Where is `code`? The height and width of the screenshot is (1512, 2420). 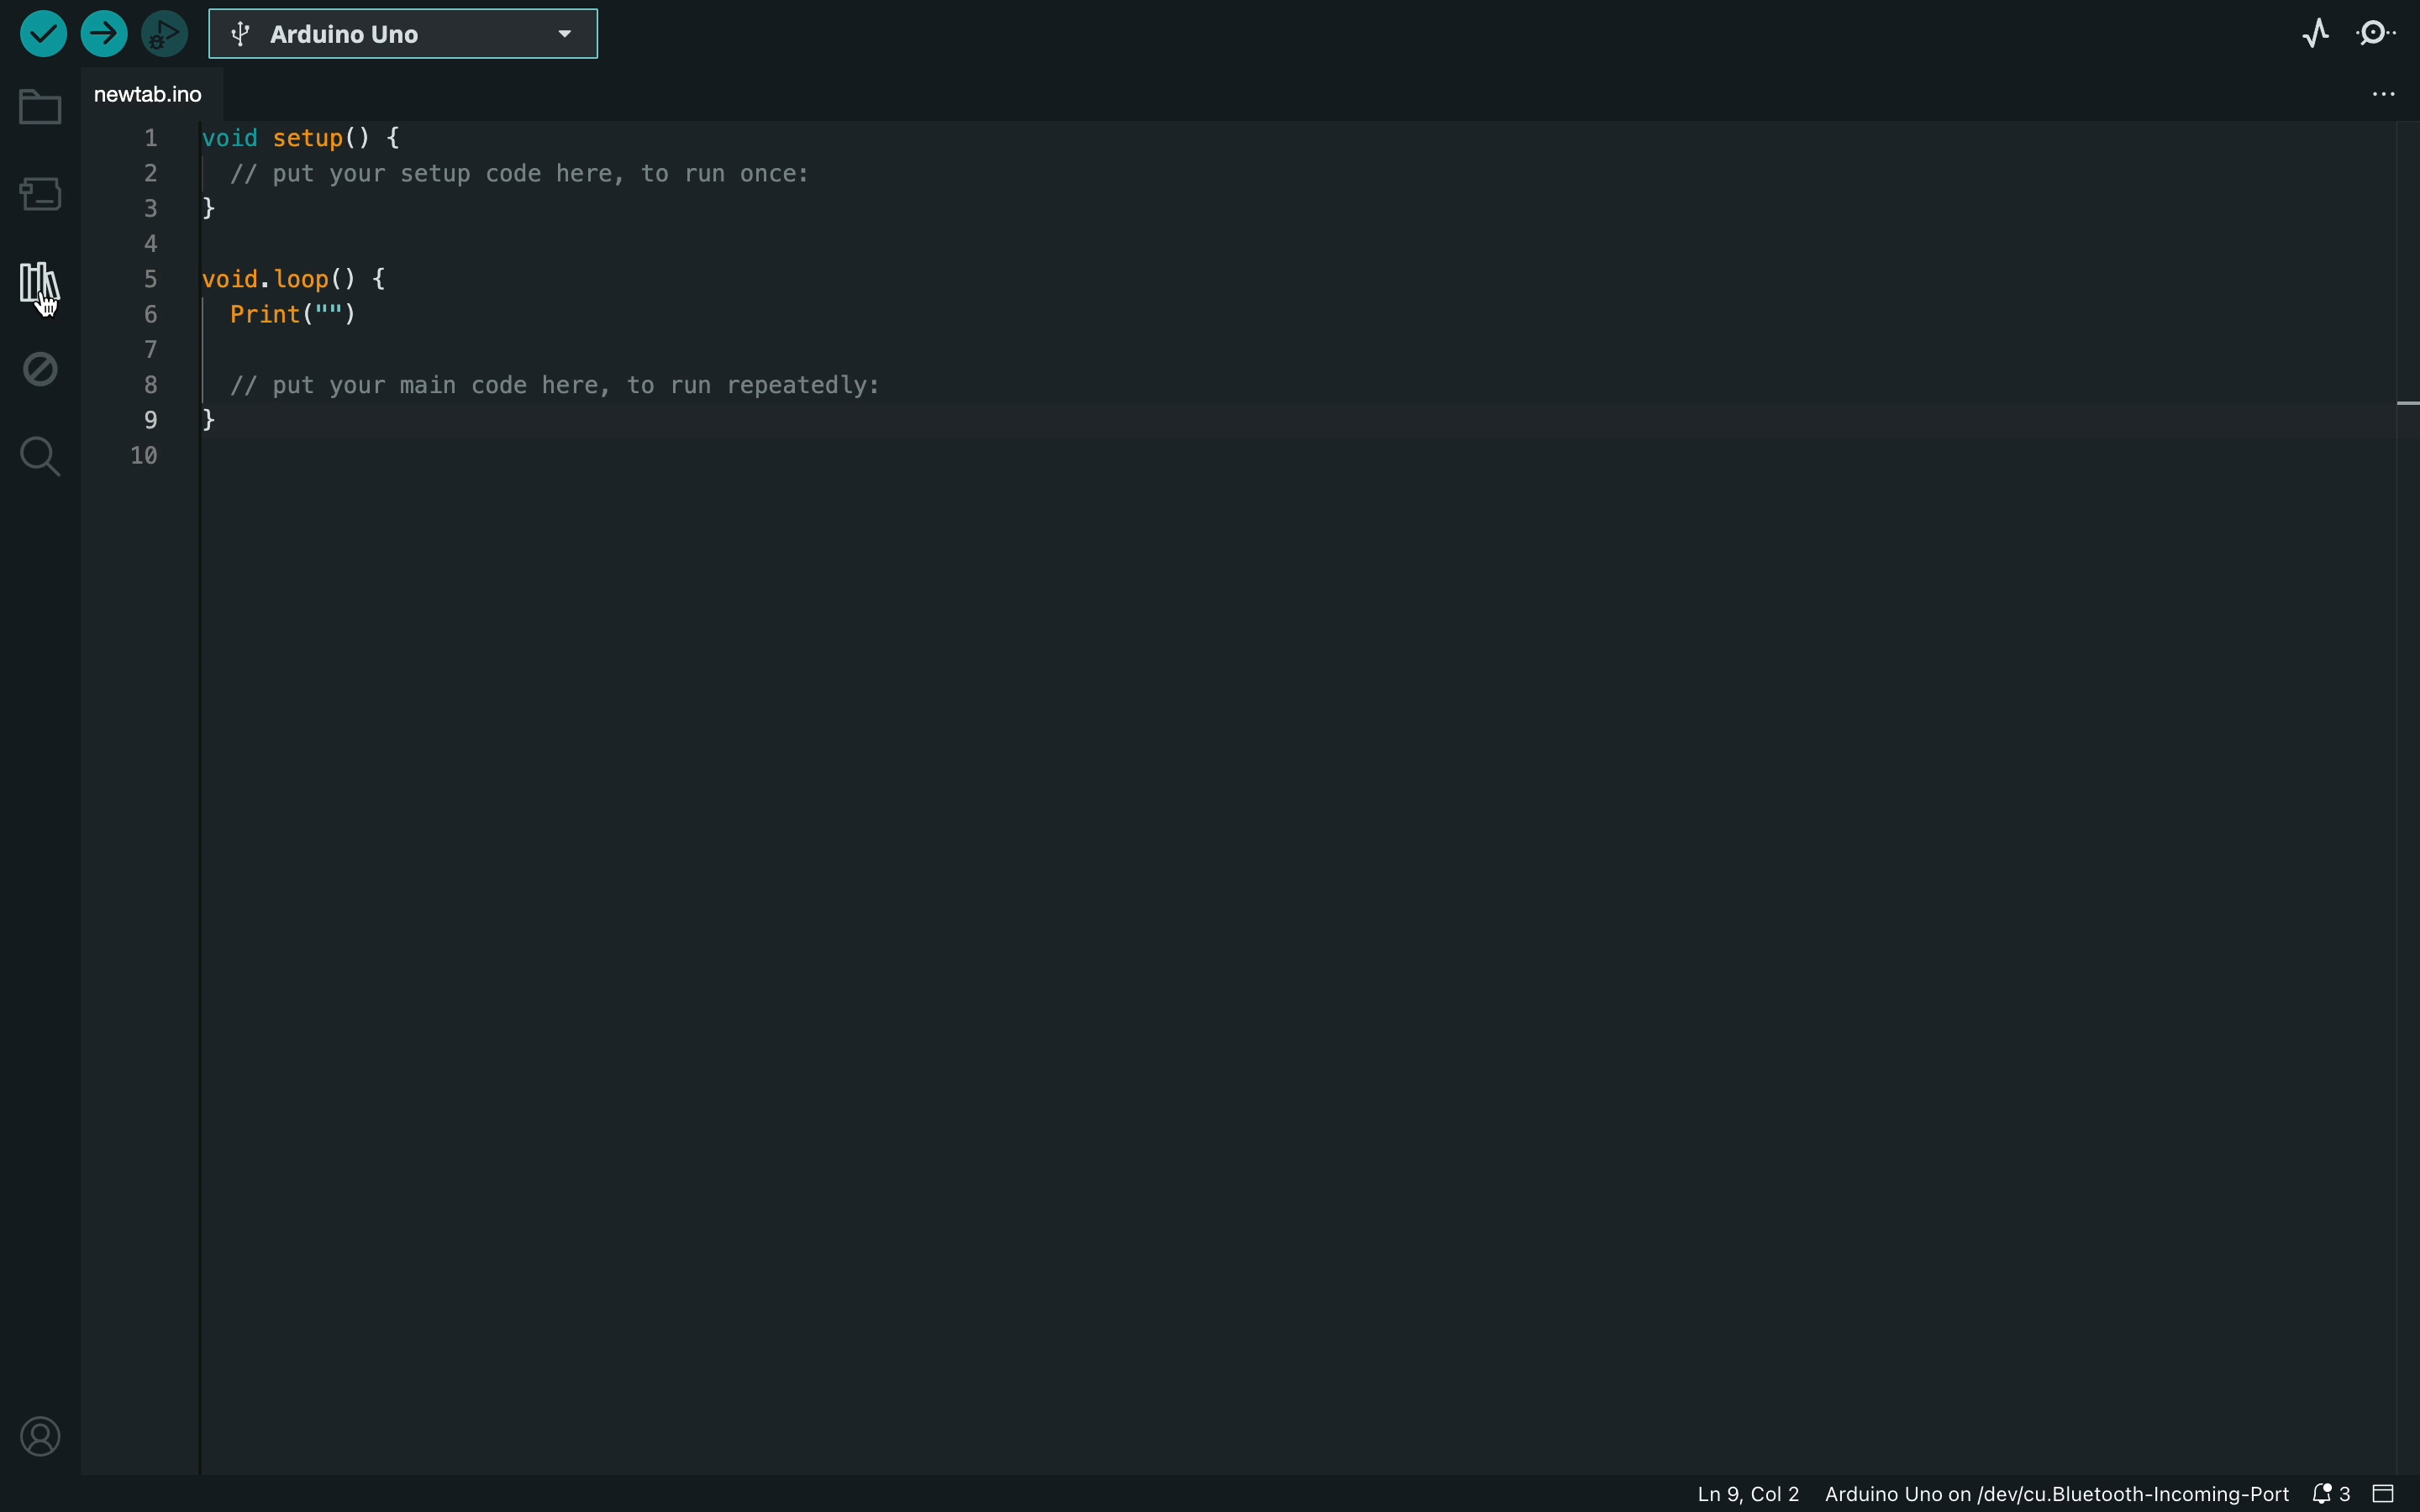
code is located at coordinates (524, 325).